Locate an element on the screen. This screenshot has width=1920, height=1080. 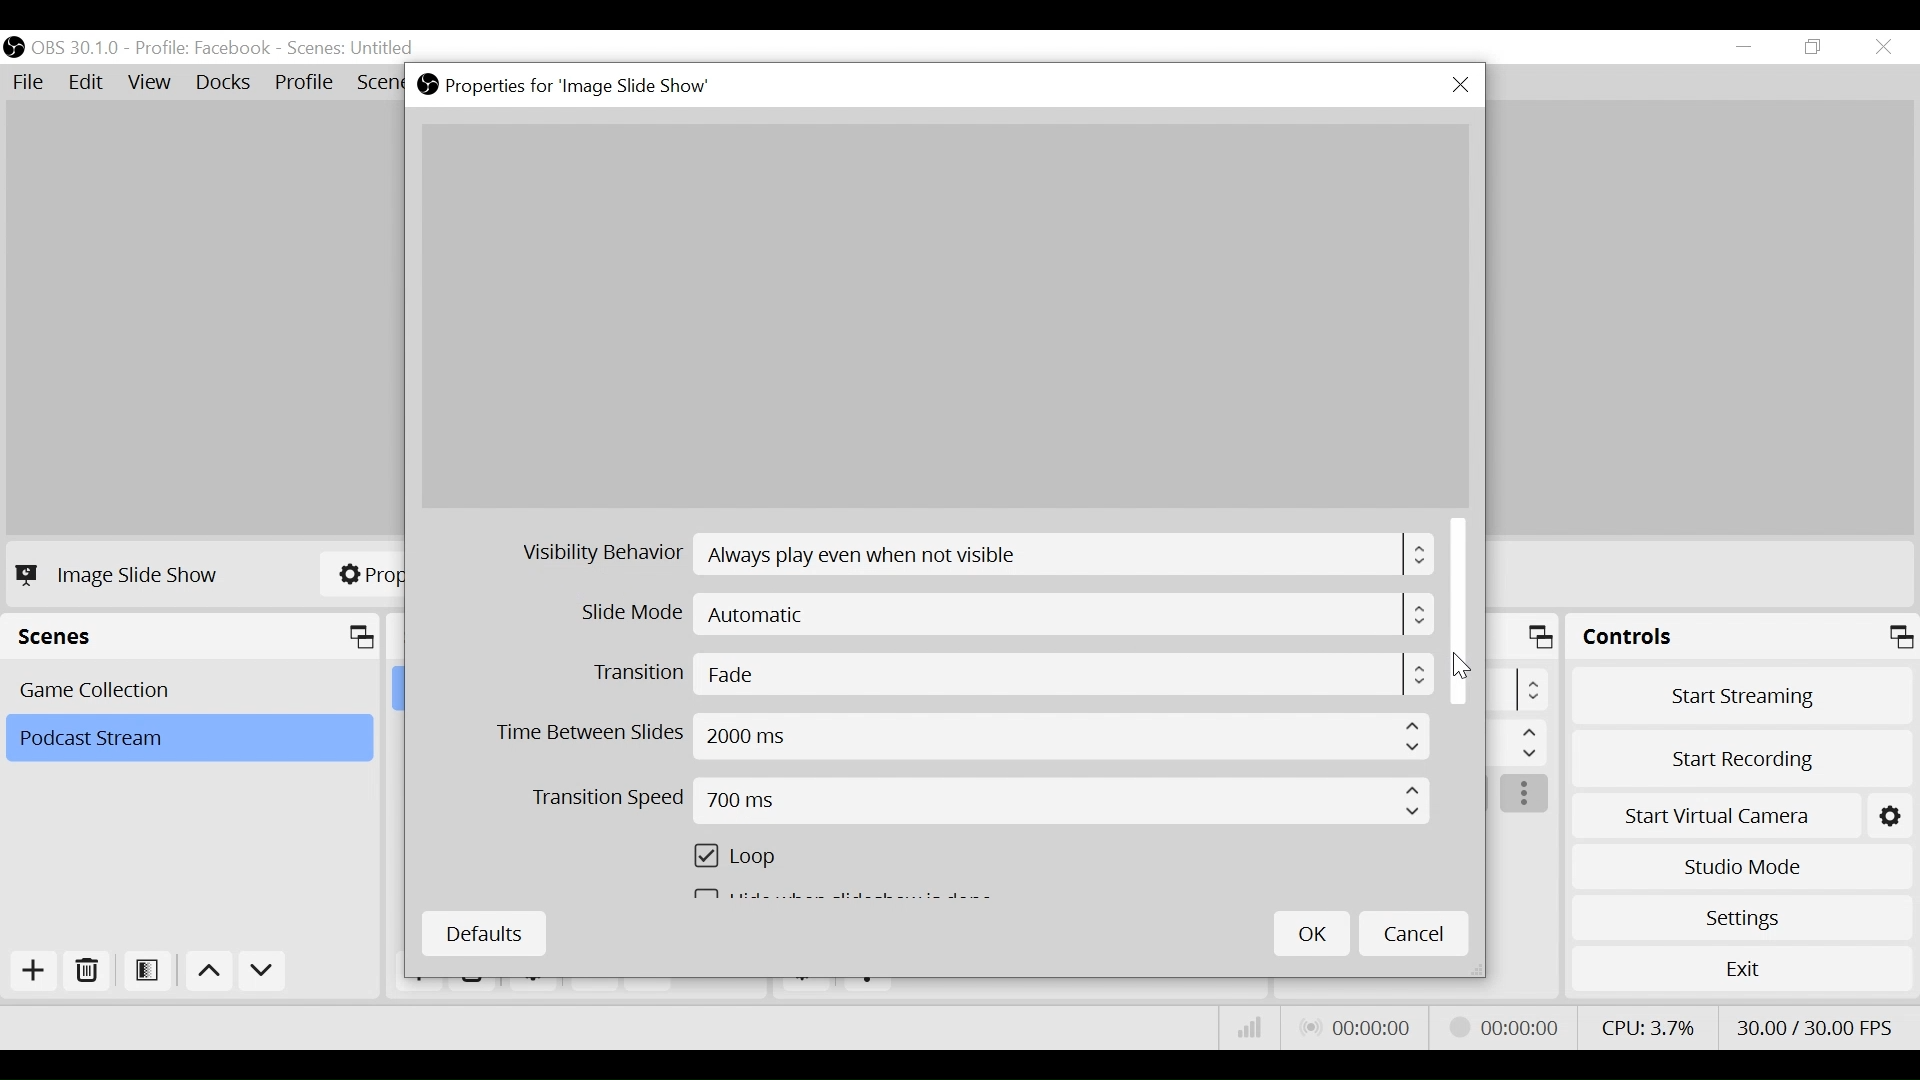
Controls is located at coordinates (1742, 640).